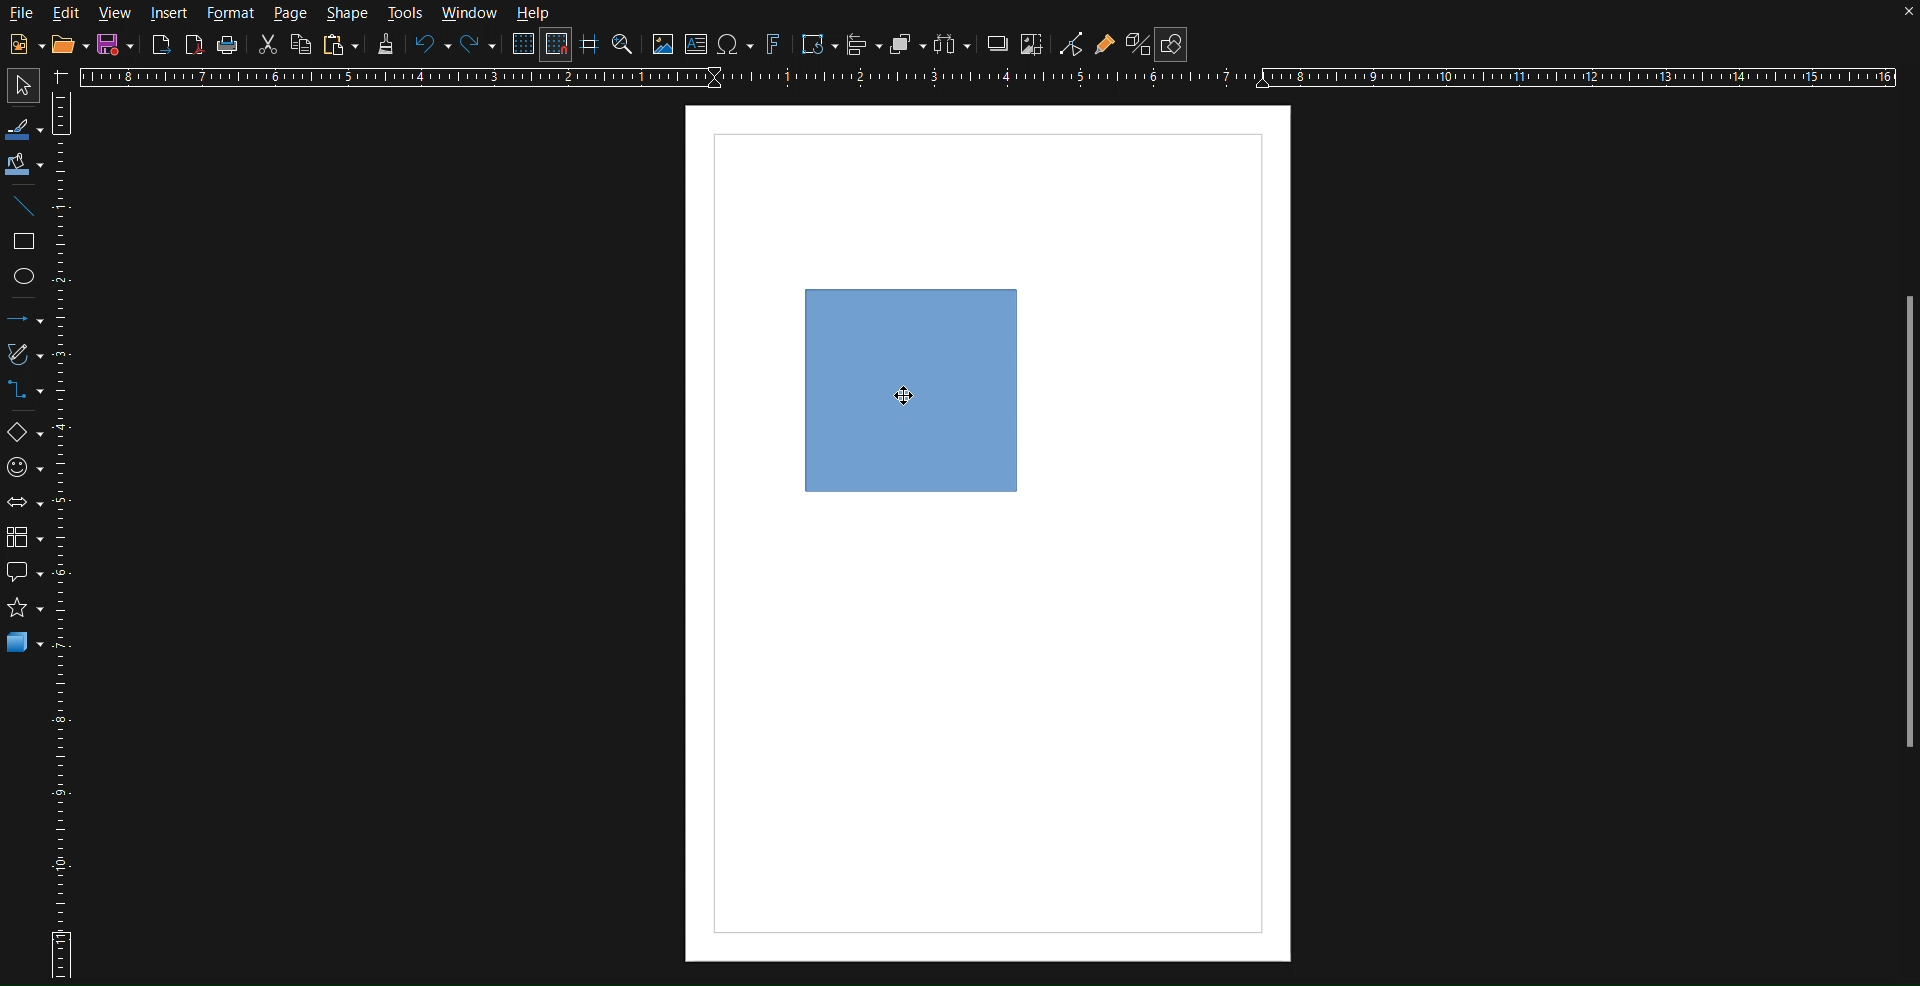 This screenshot has width=1920, height=986. I want to click on New, so click(22, 44).